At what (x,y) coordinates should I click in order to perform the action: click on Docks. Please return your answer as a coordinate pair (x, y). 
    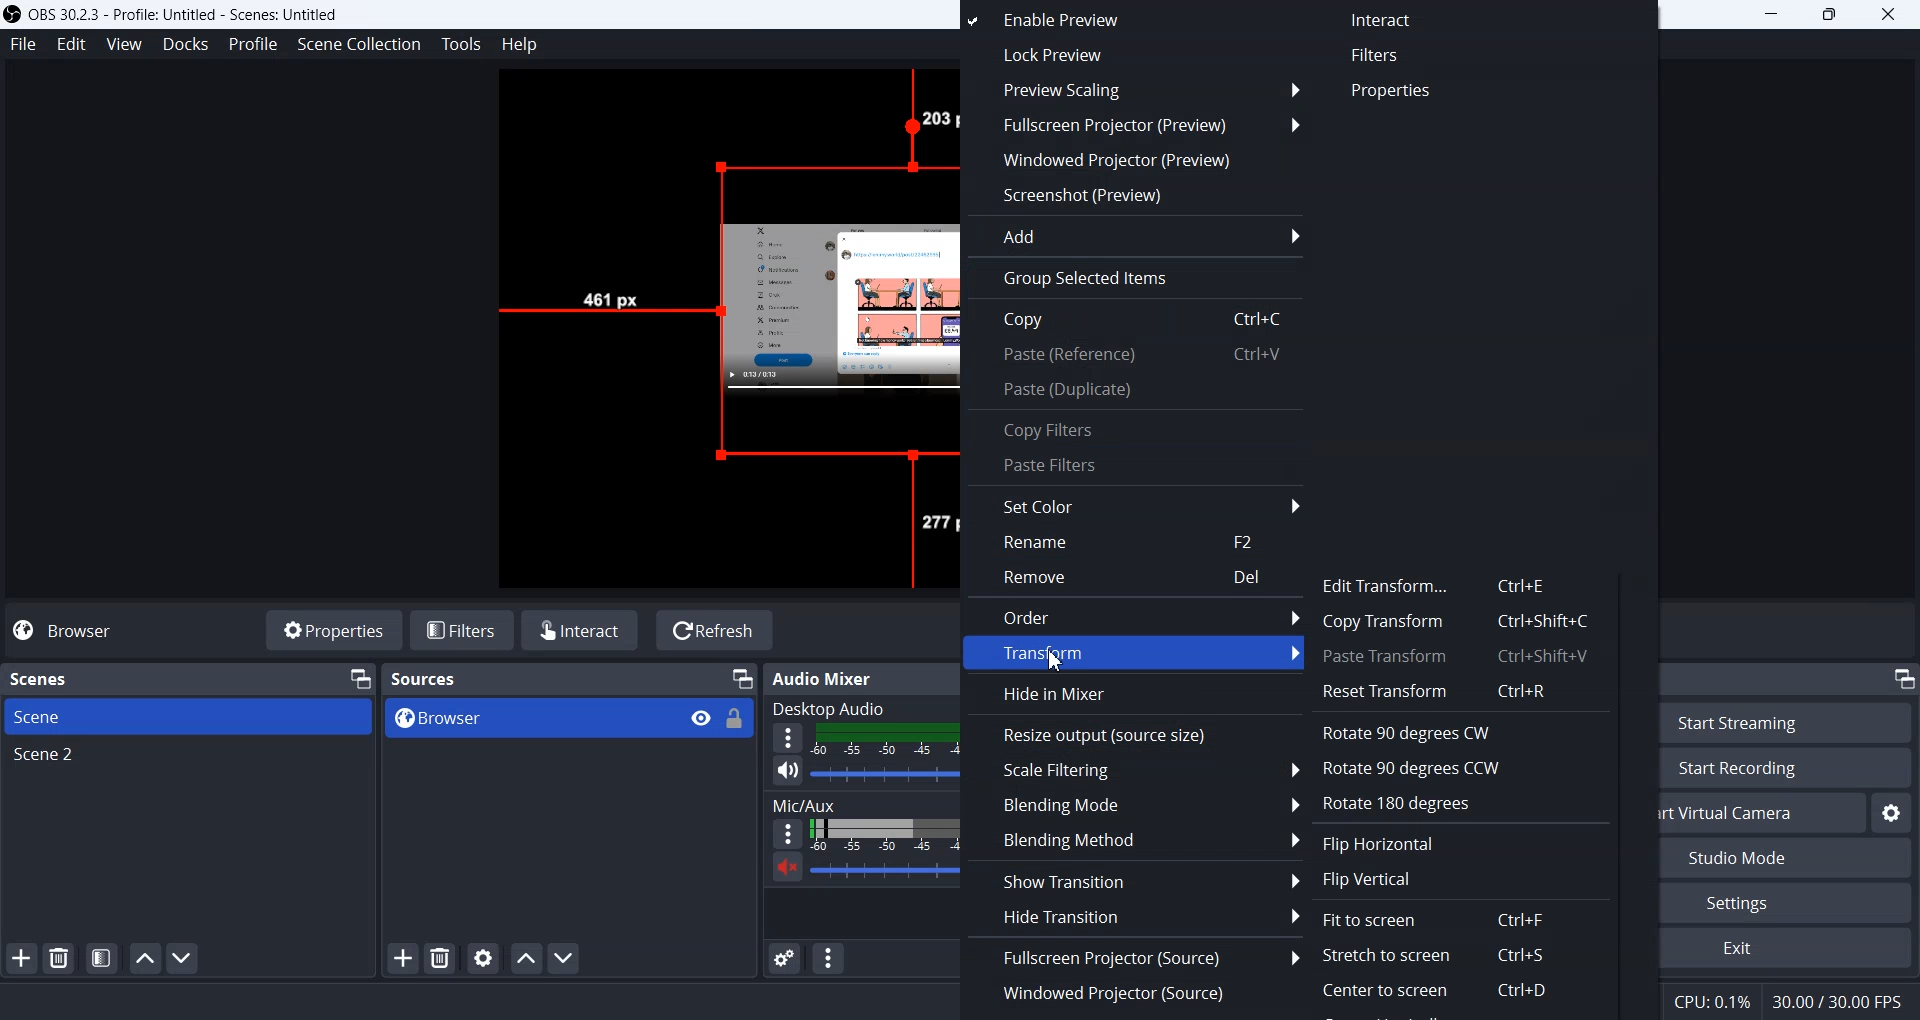
    Looking at the image, I should click on (183, 43).